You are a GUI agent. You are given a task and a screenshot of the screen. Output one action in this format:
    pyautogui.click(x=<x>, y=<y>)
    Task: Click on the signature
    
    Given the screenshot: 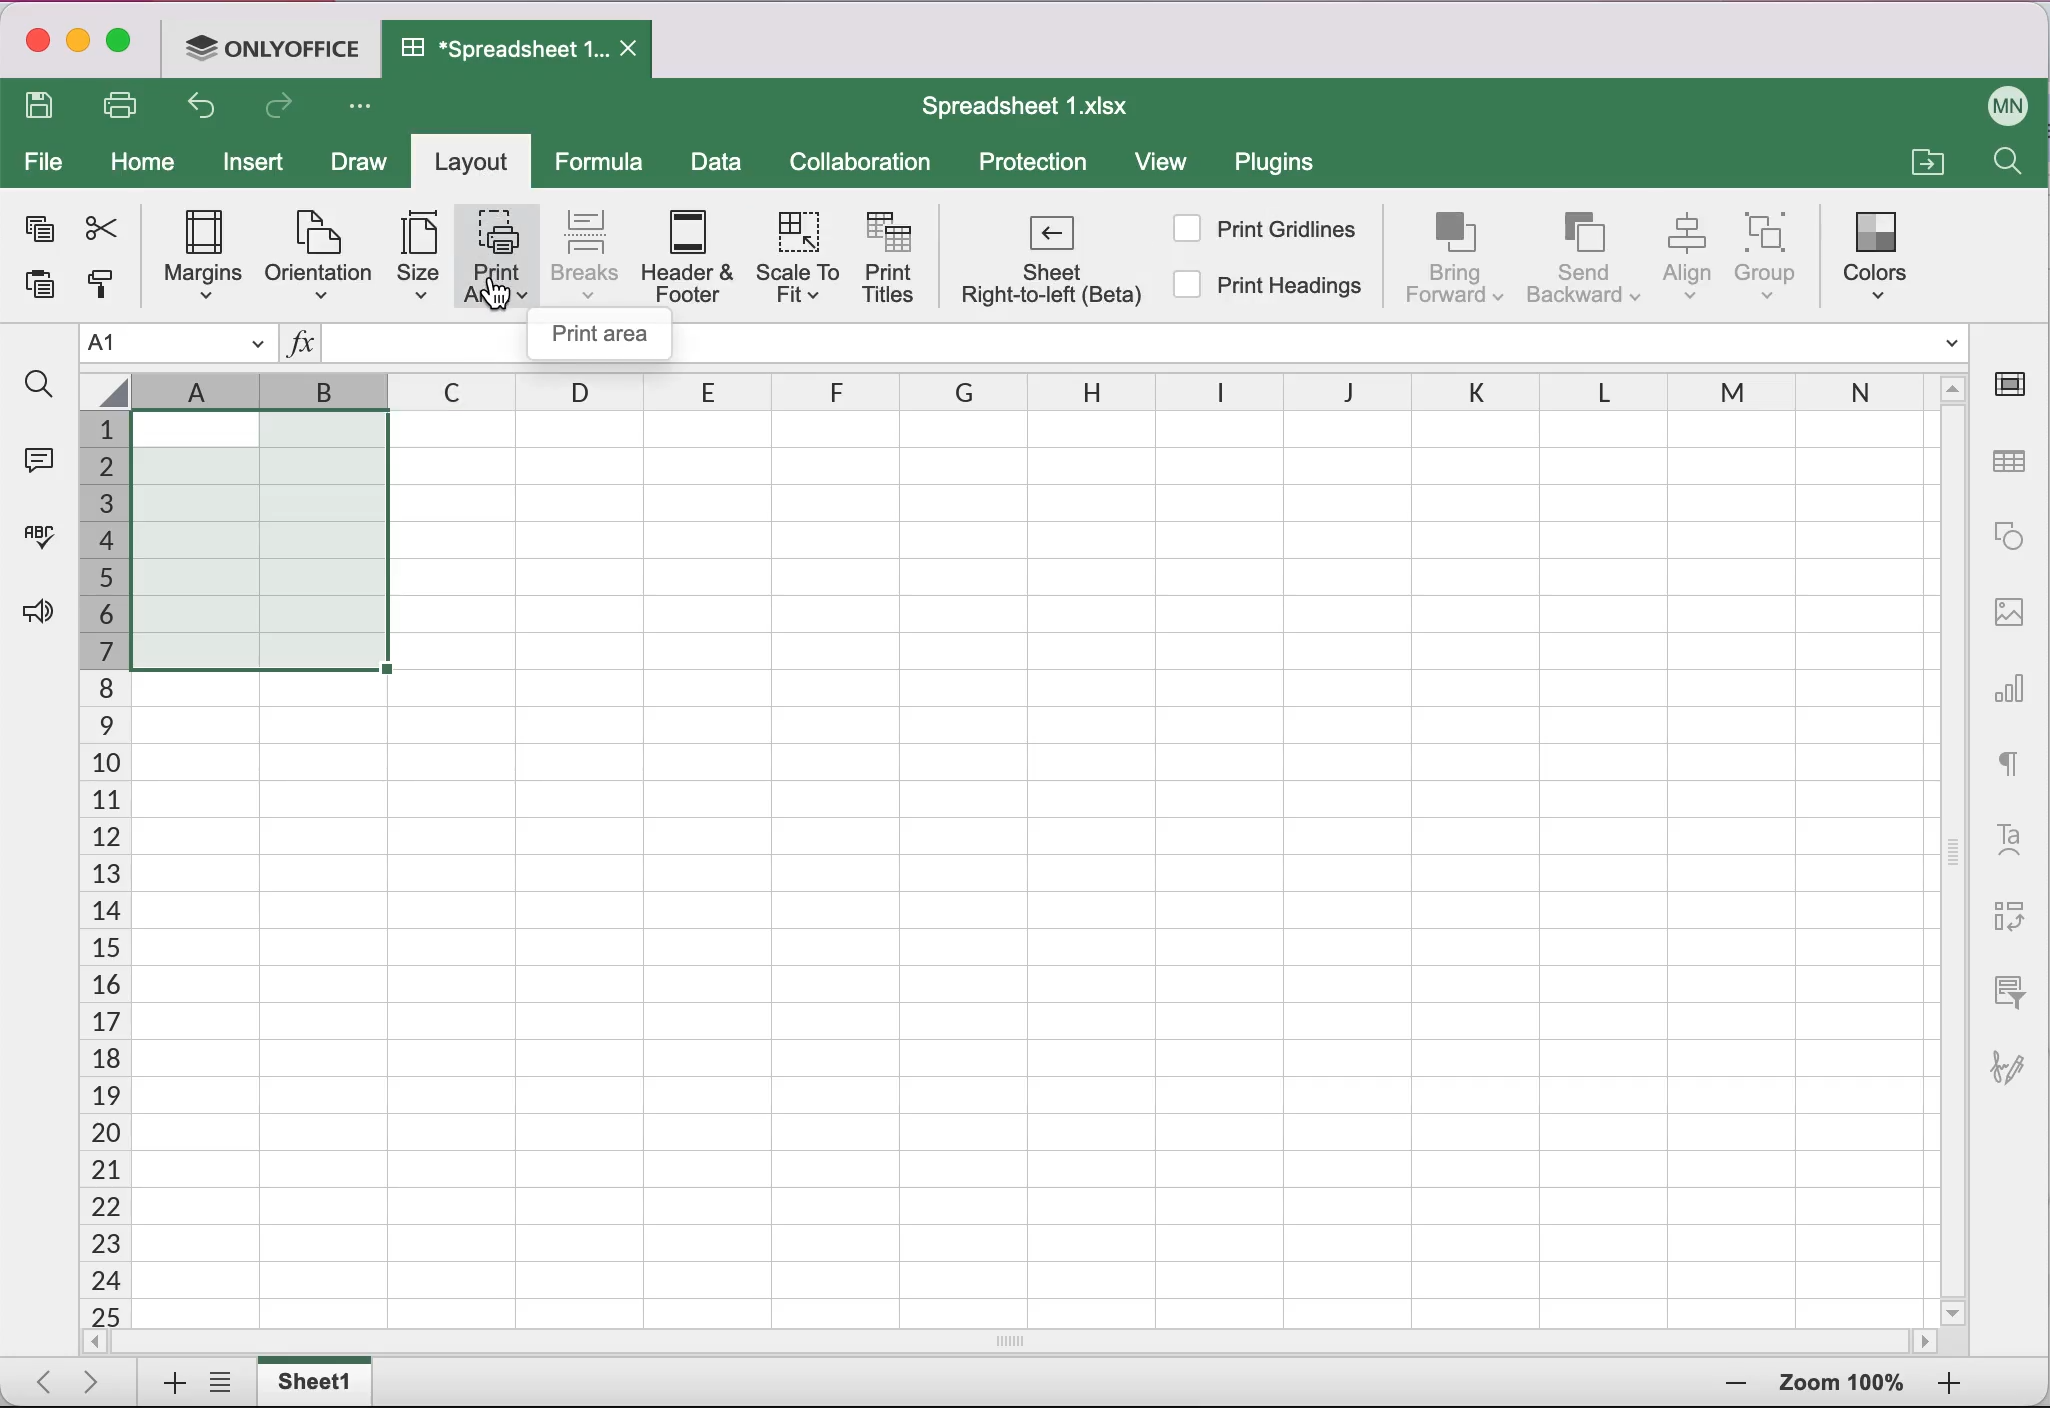 What is the action you would take?
    pyautogui.click(x=2017, y=1057)
    